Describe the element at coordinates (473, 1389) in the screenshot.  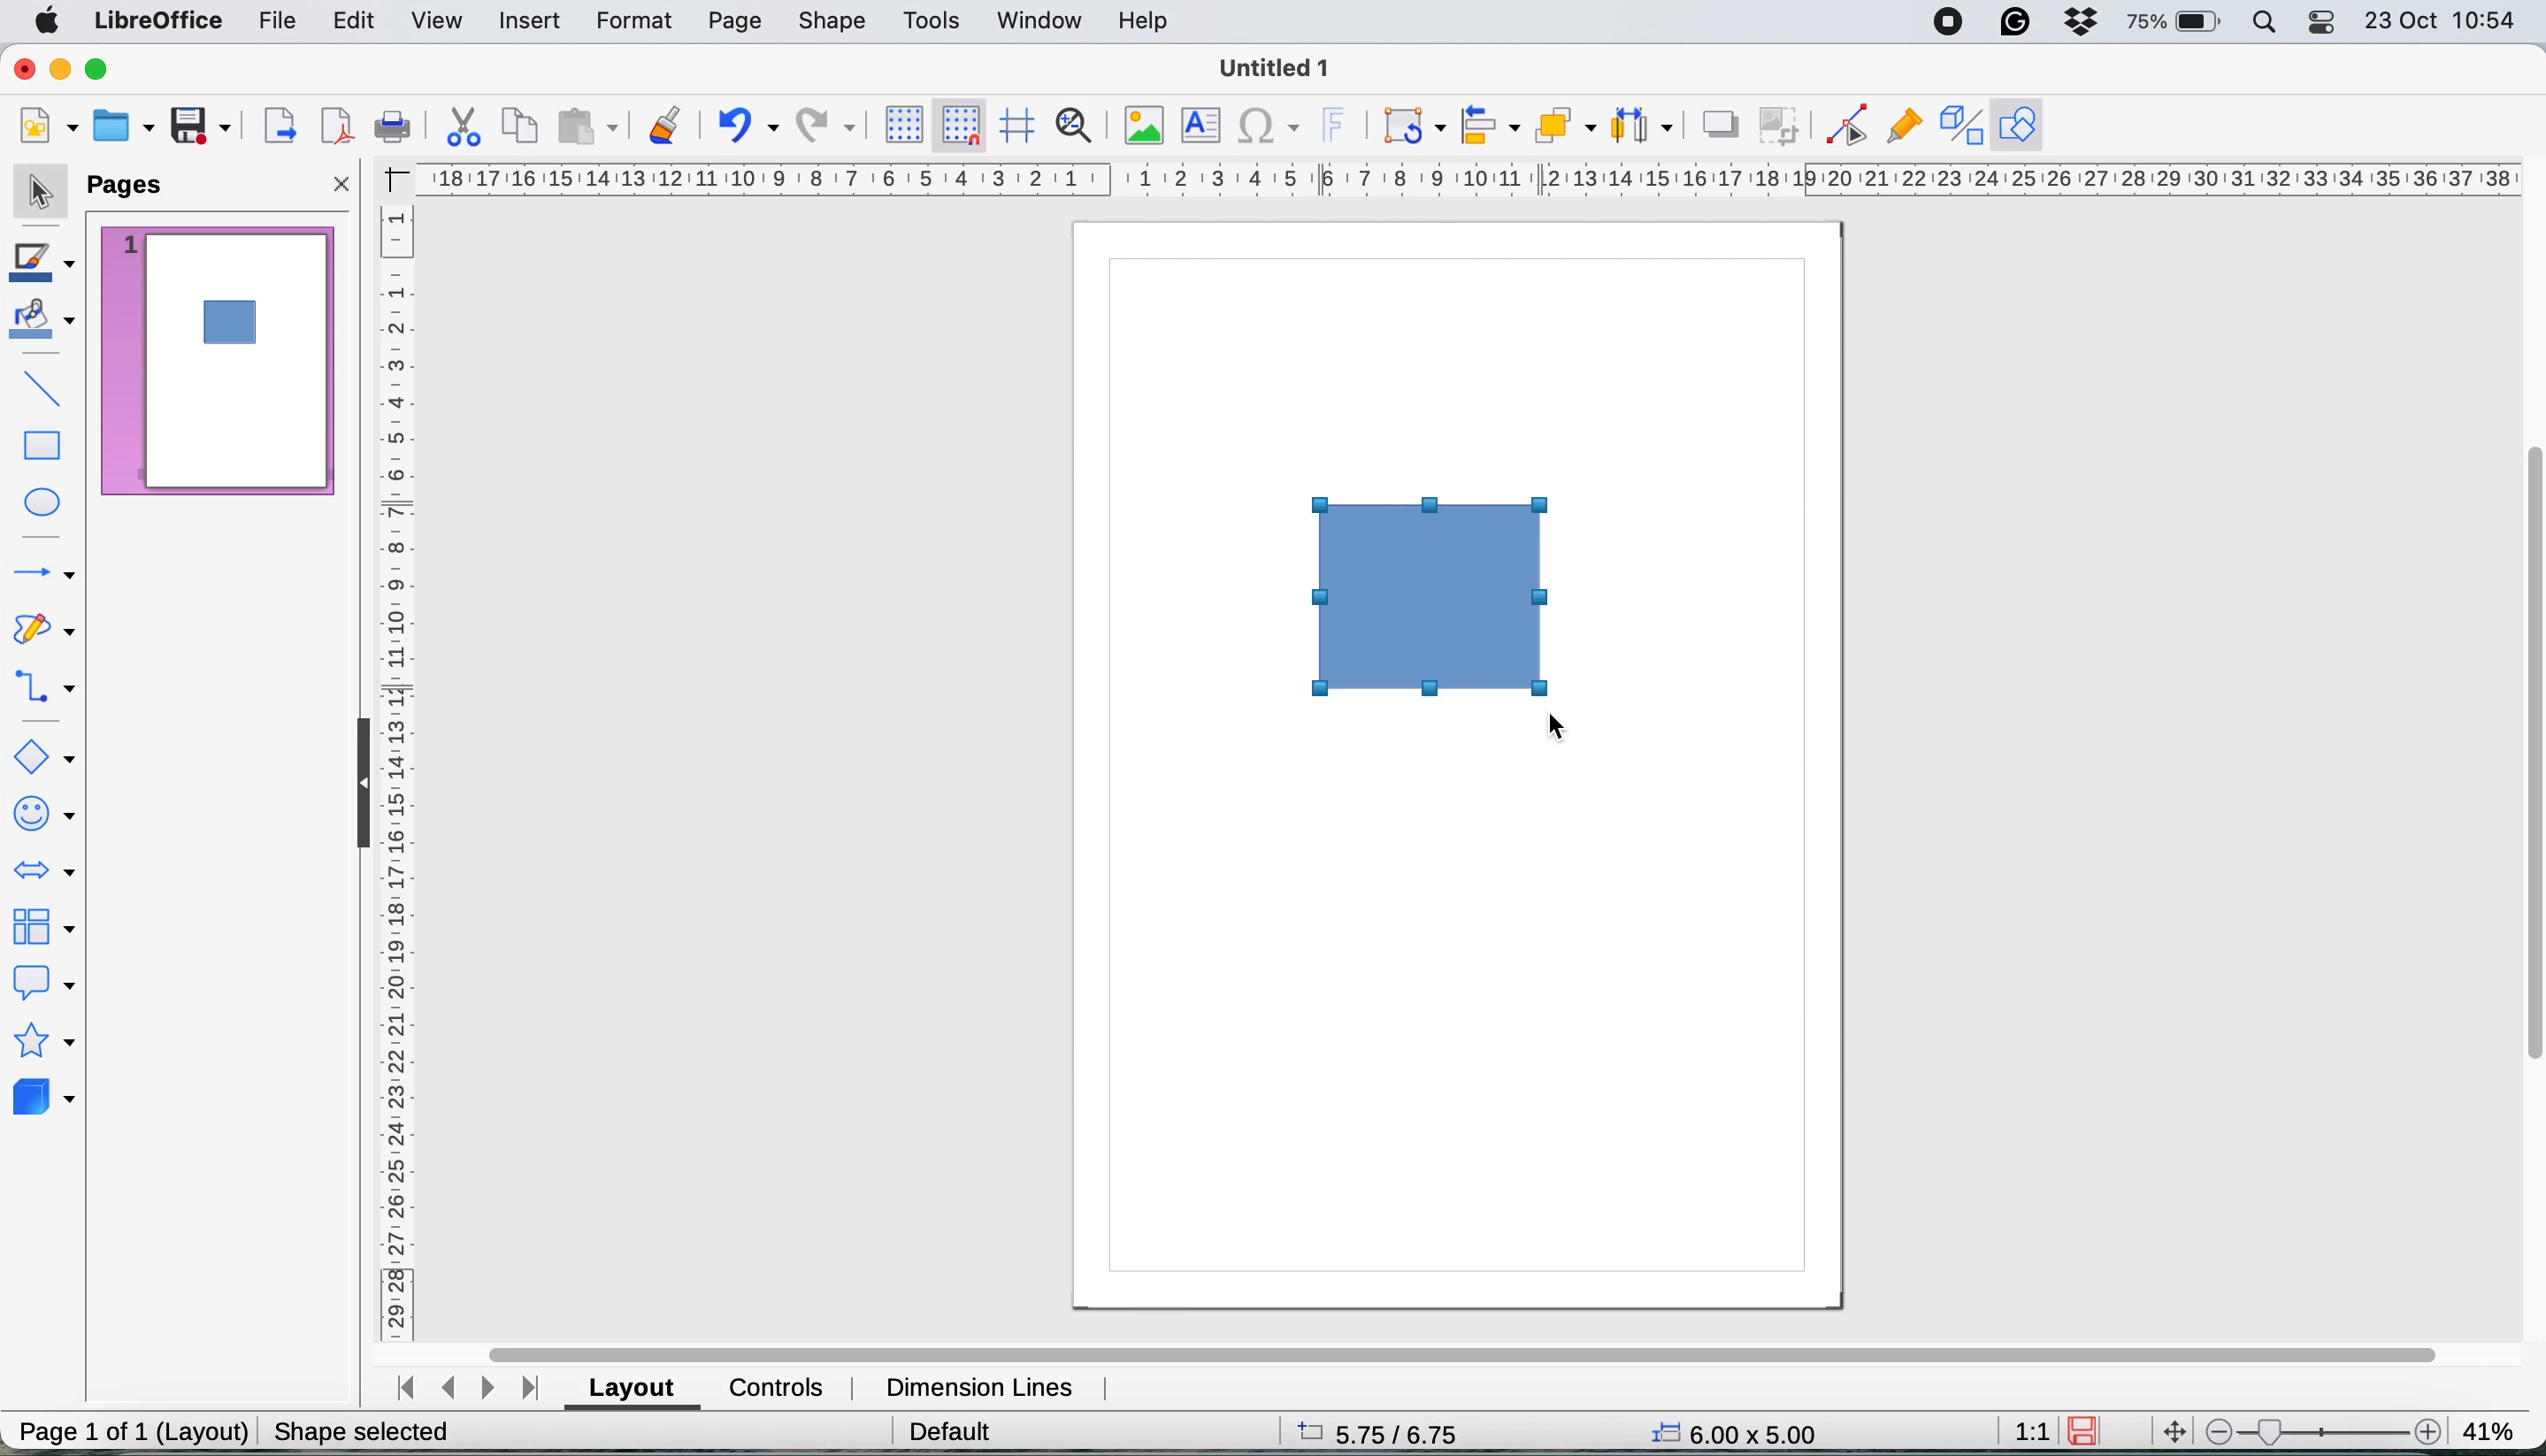
I see `navigate between sheets` at that location.